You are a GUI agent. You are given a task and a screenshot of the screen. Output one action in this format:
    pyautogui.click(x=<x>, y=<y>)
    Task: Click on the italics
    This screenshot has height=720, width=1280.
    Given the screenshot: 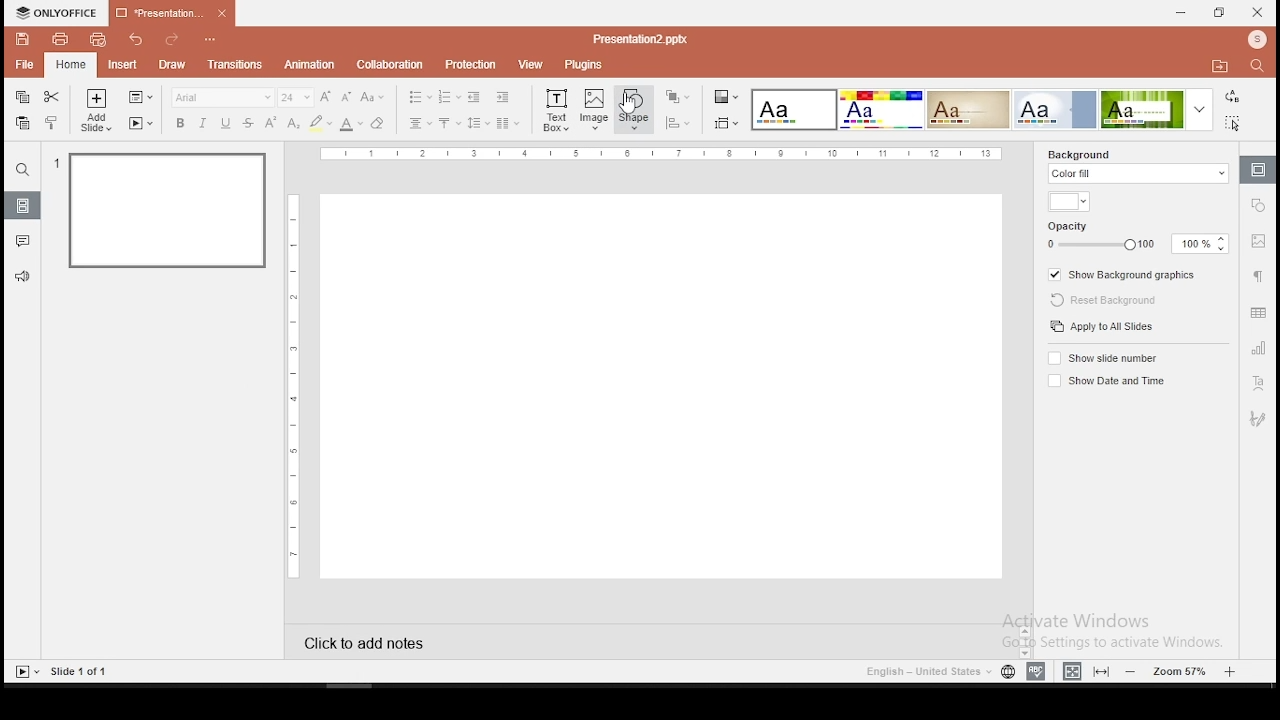 What is the action you would take?
    pyautogui.click(x=202, y=123)
    